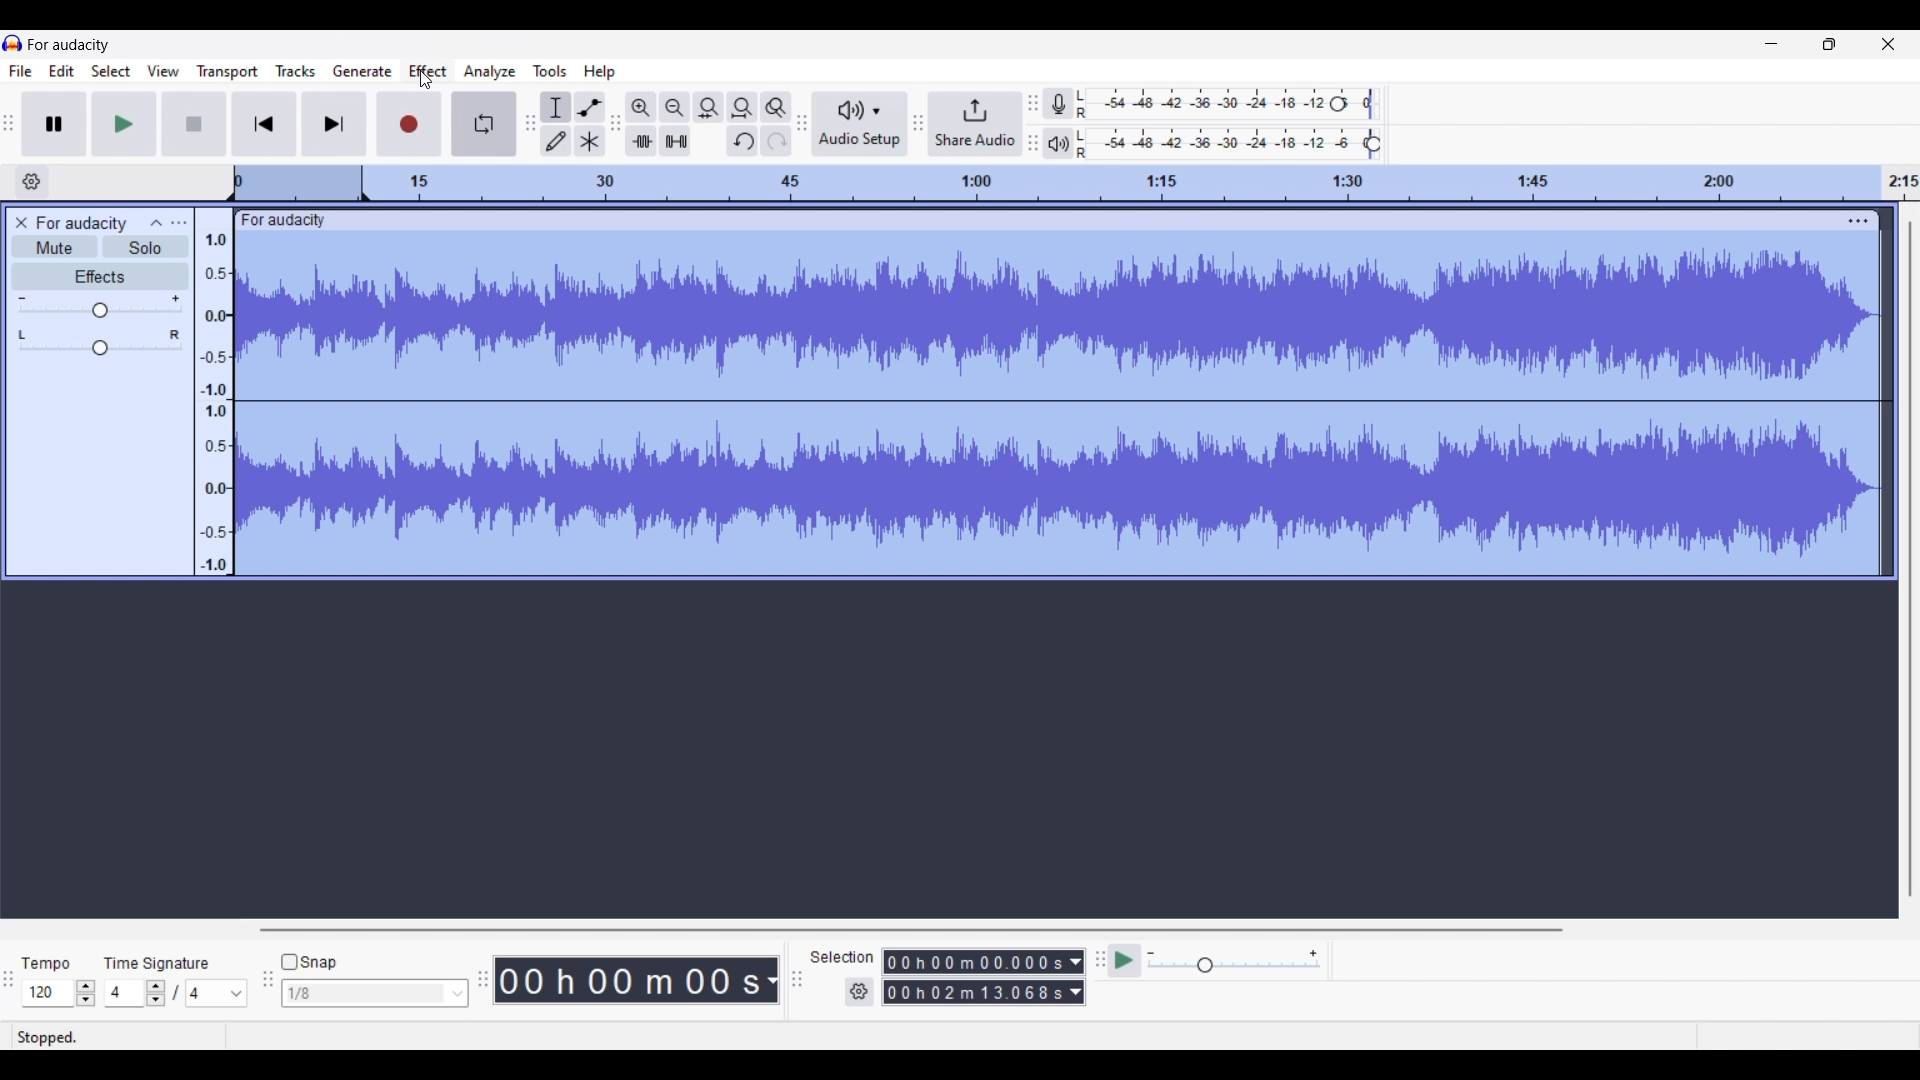 This screenshot has width=1920, height=1080. I want to click on Draw tool, so click(556, 141).